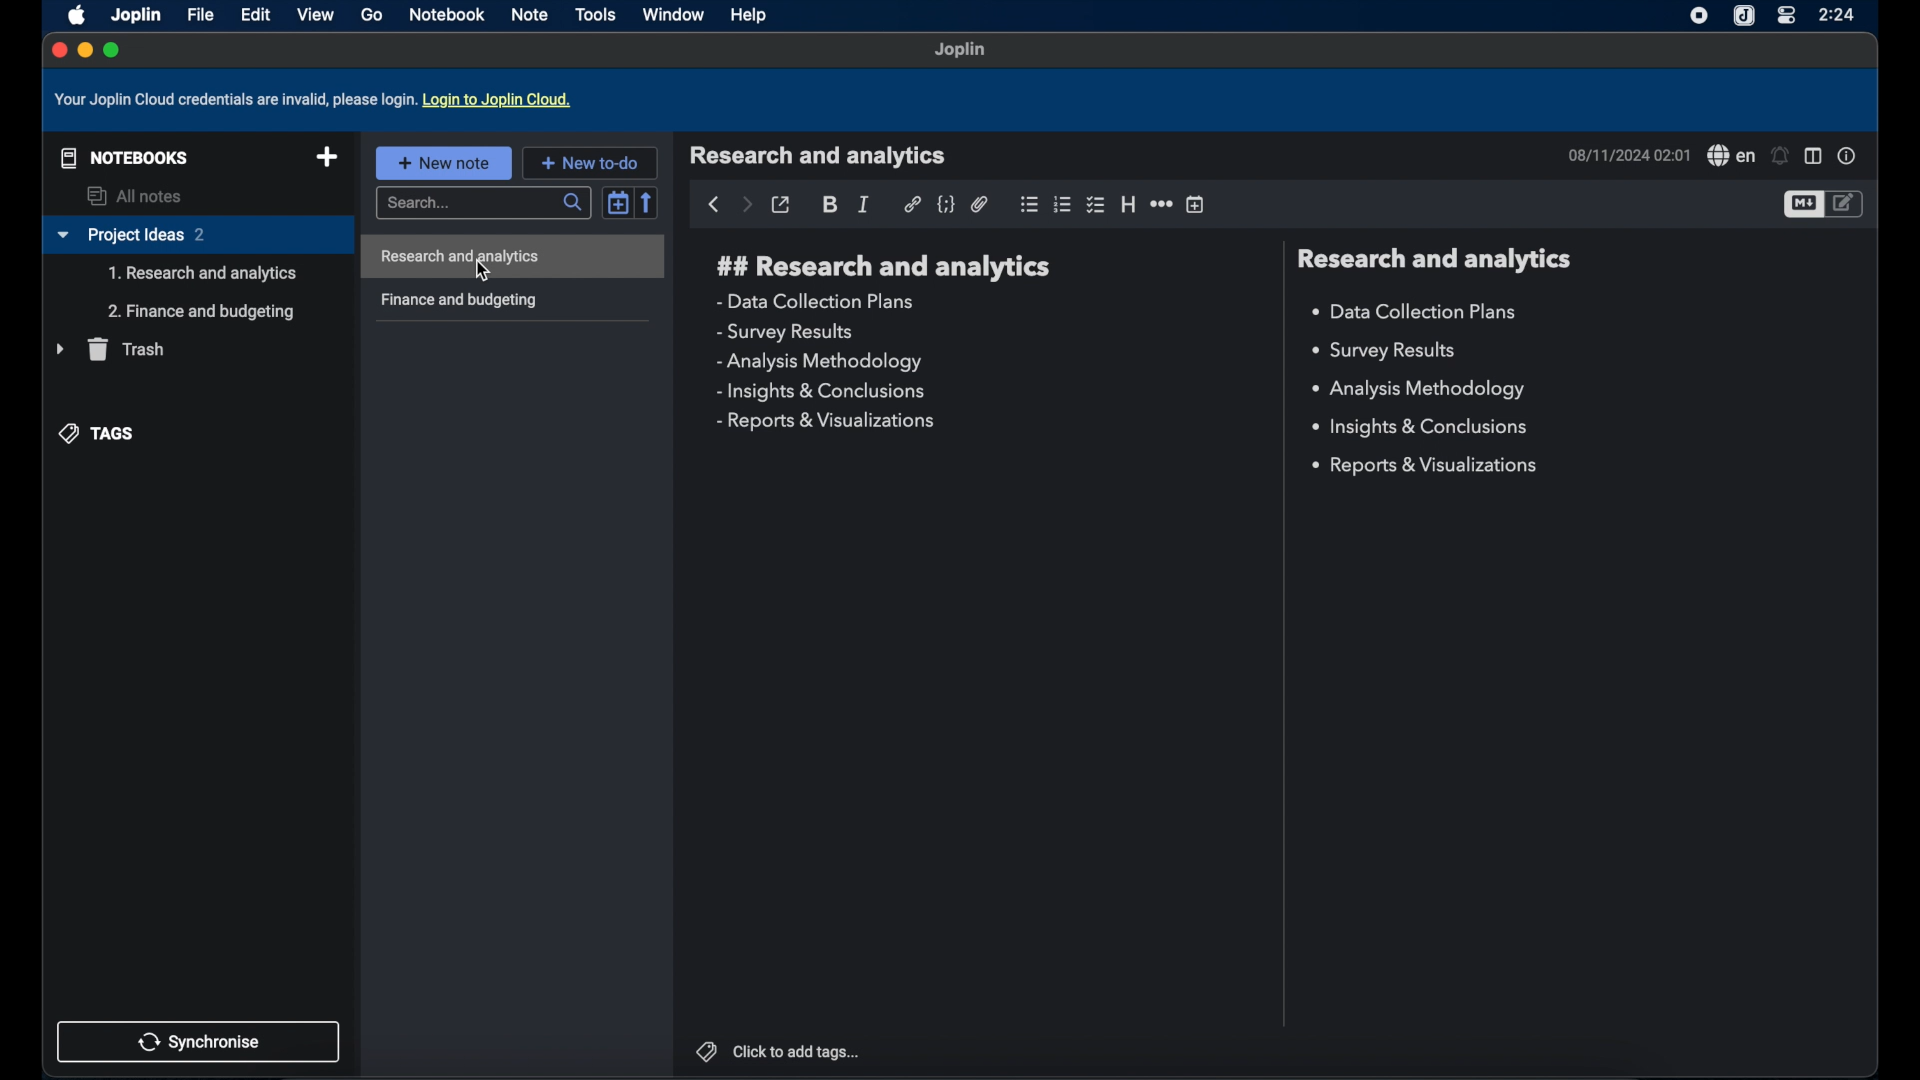 Image resolution: width=1920 pixels, height=1080 pixels. I want to click on trash menu, so click(110, 349).